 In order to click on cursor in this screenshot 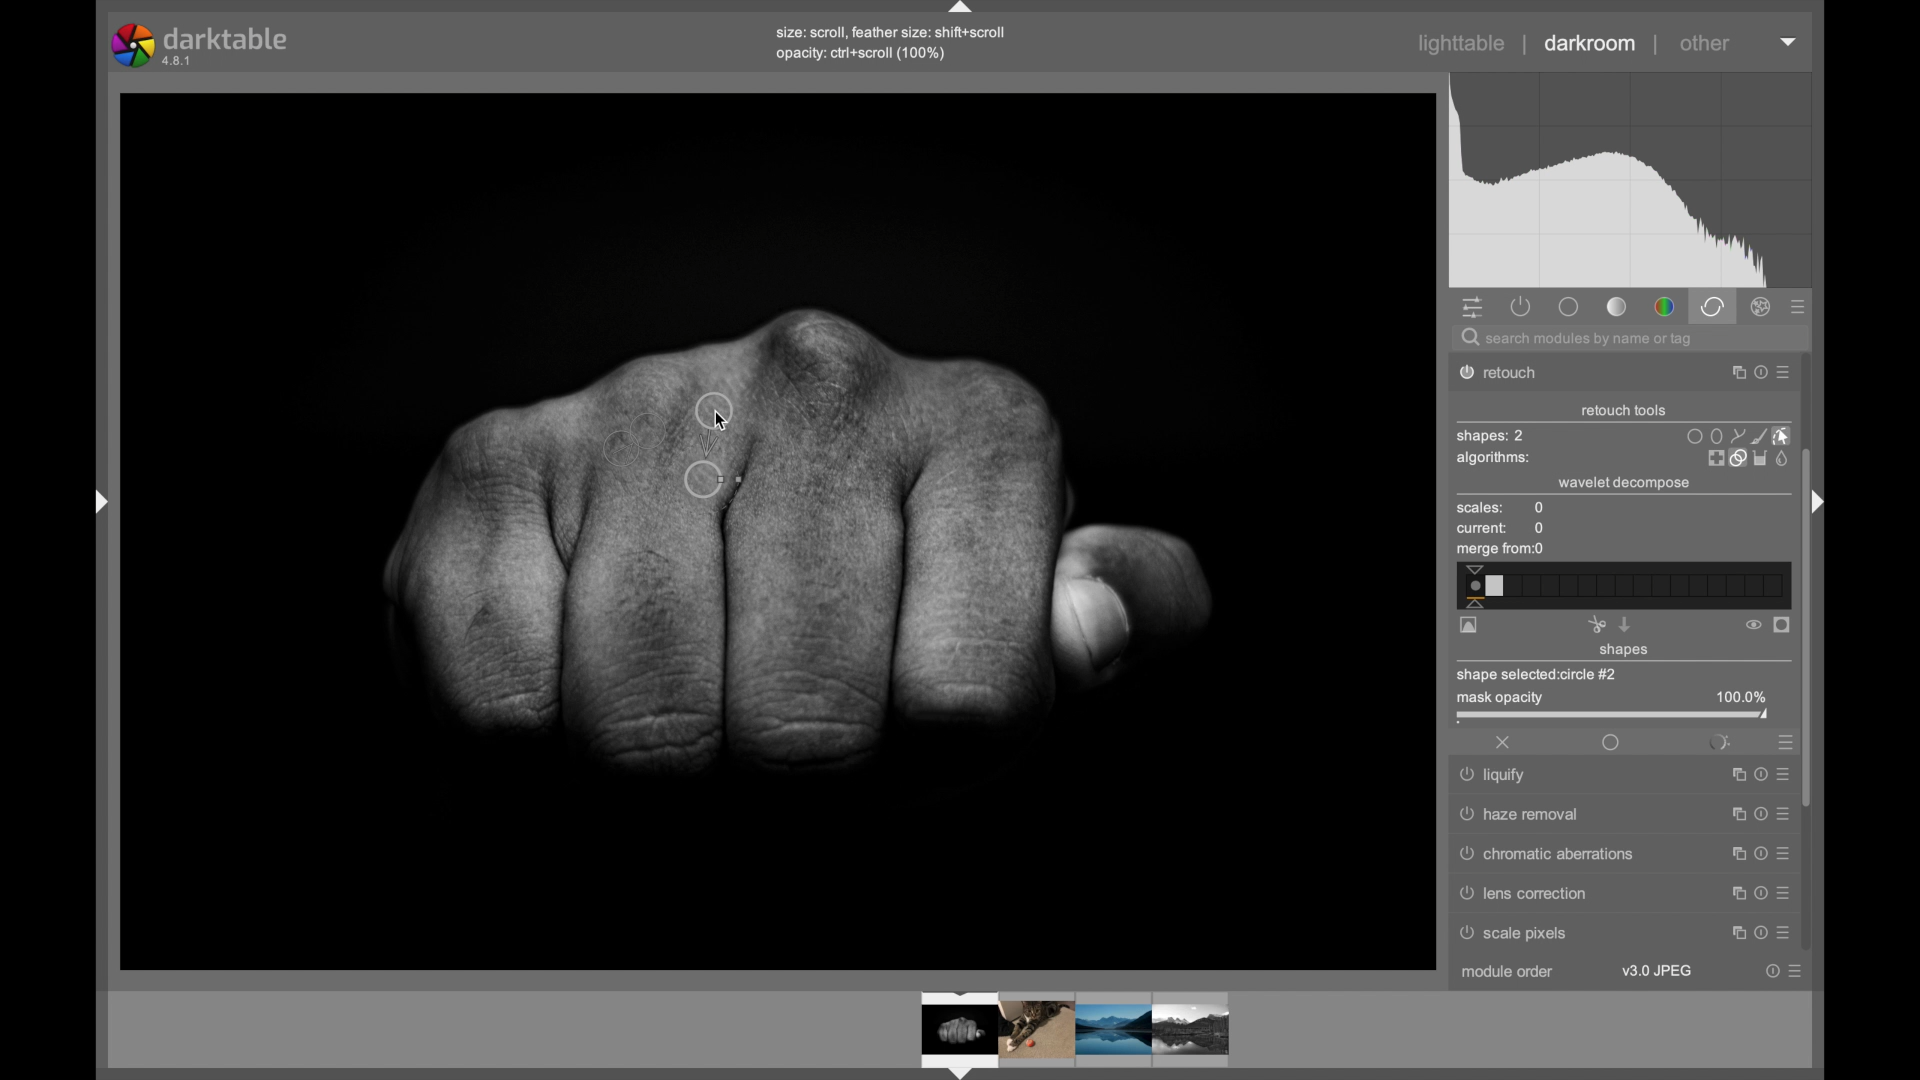, I will do `click(734, 422)`.